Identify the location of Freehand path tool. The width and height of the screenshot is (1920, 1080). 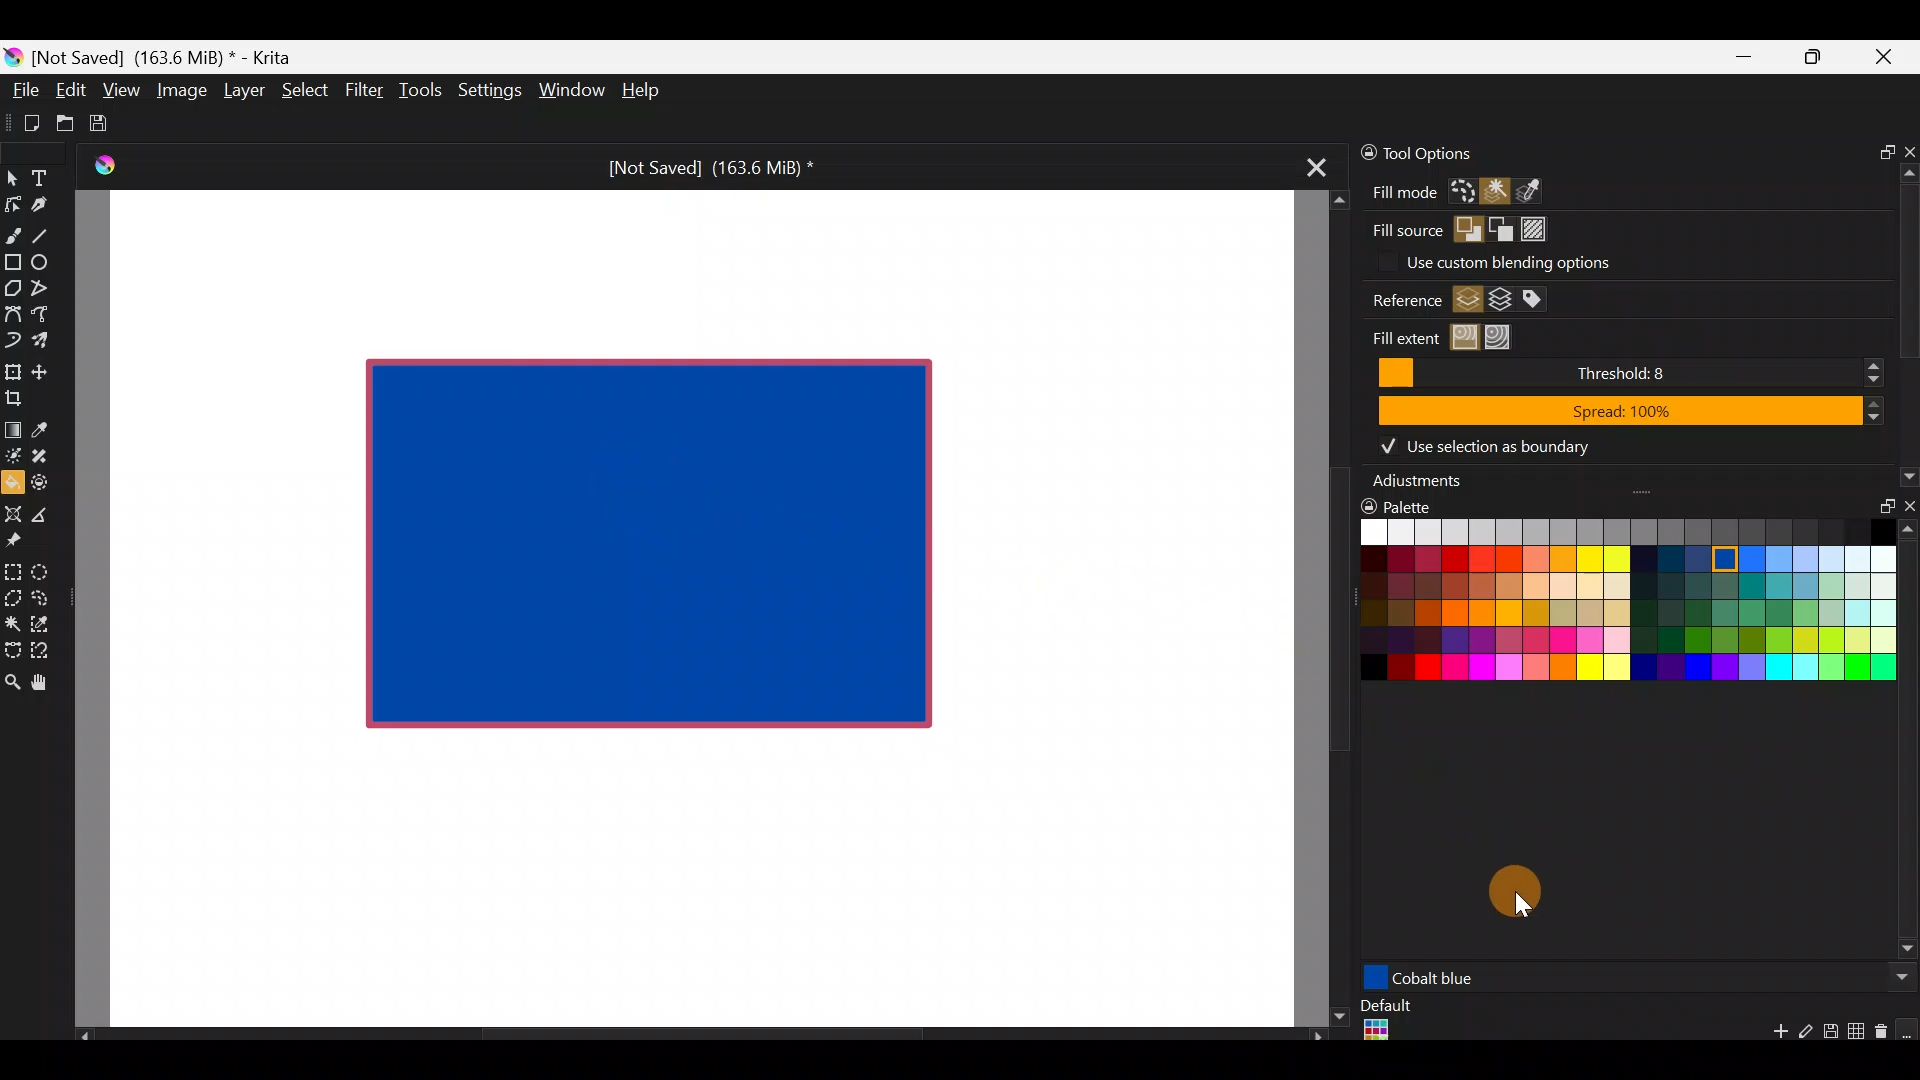
(45, 312).